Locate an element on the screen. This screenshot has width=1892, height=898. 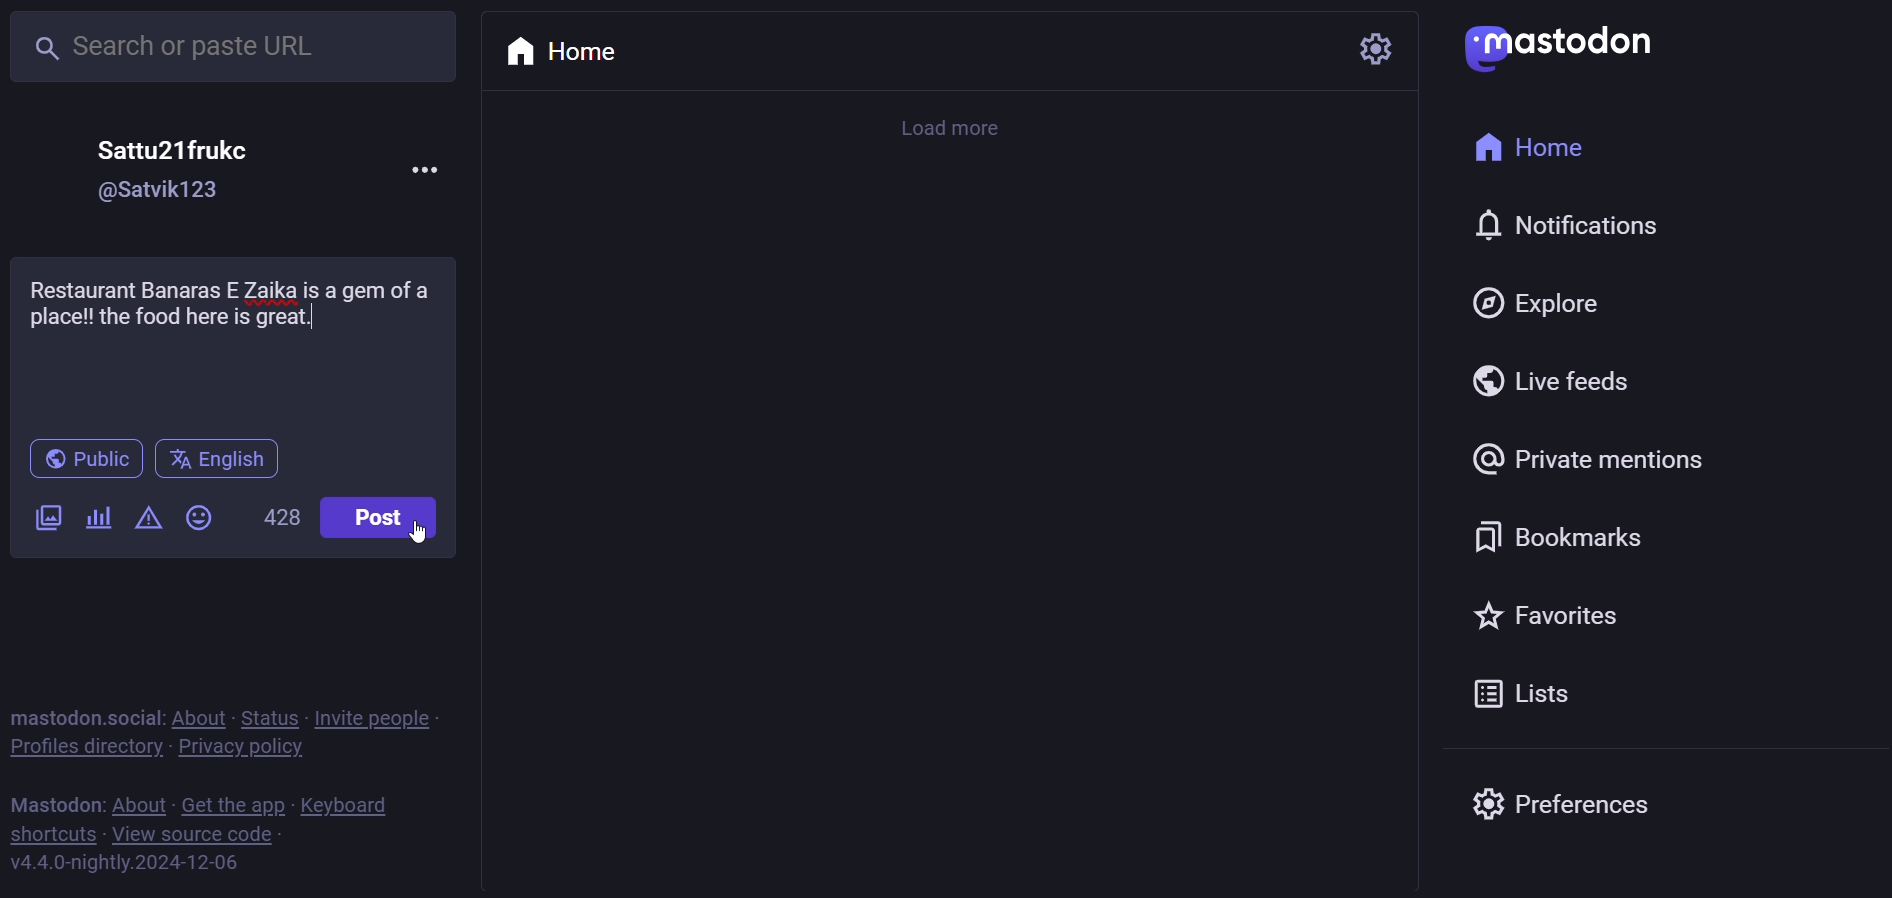
status is located at coordinates (270, 716).